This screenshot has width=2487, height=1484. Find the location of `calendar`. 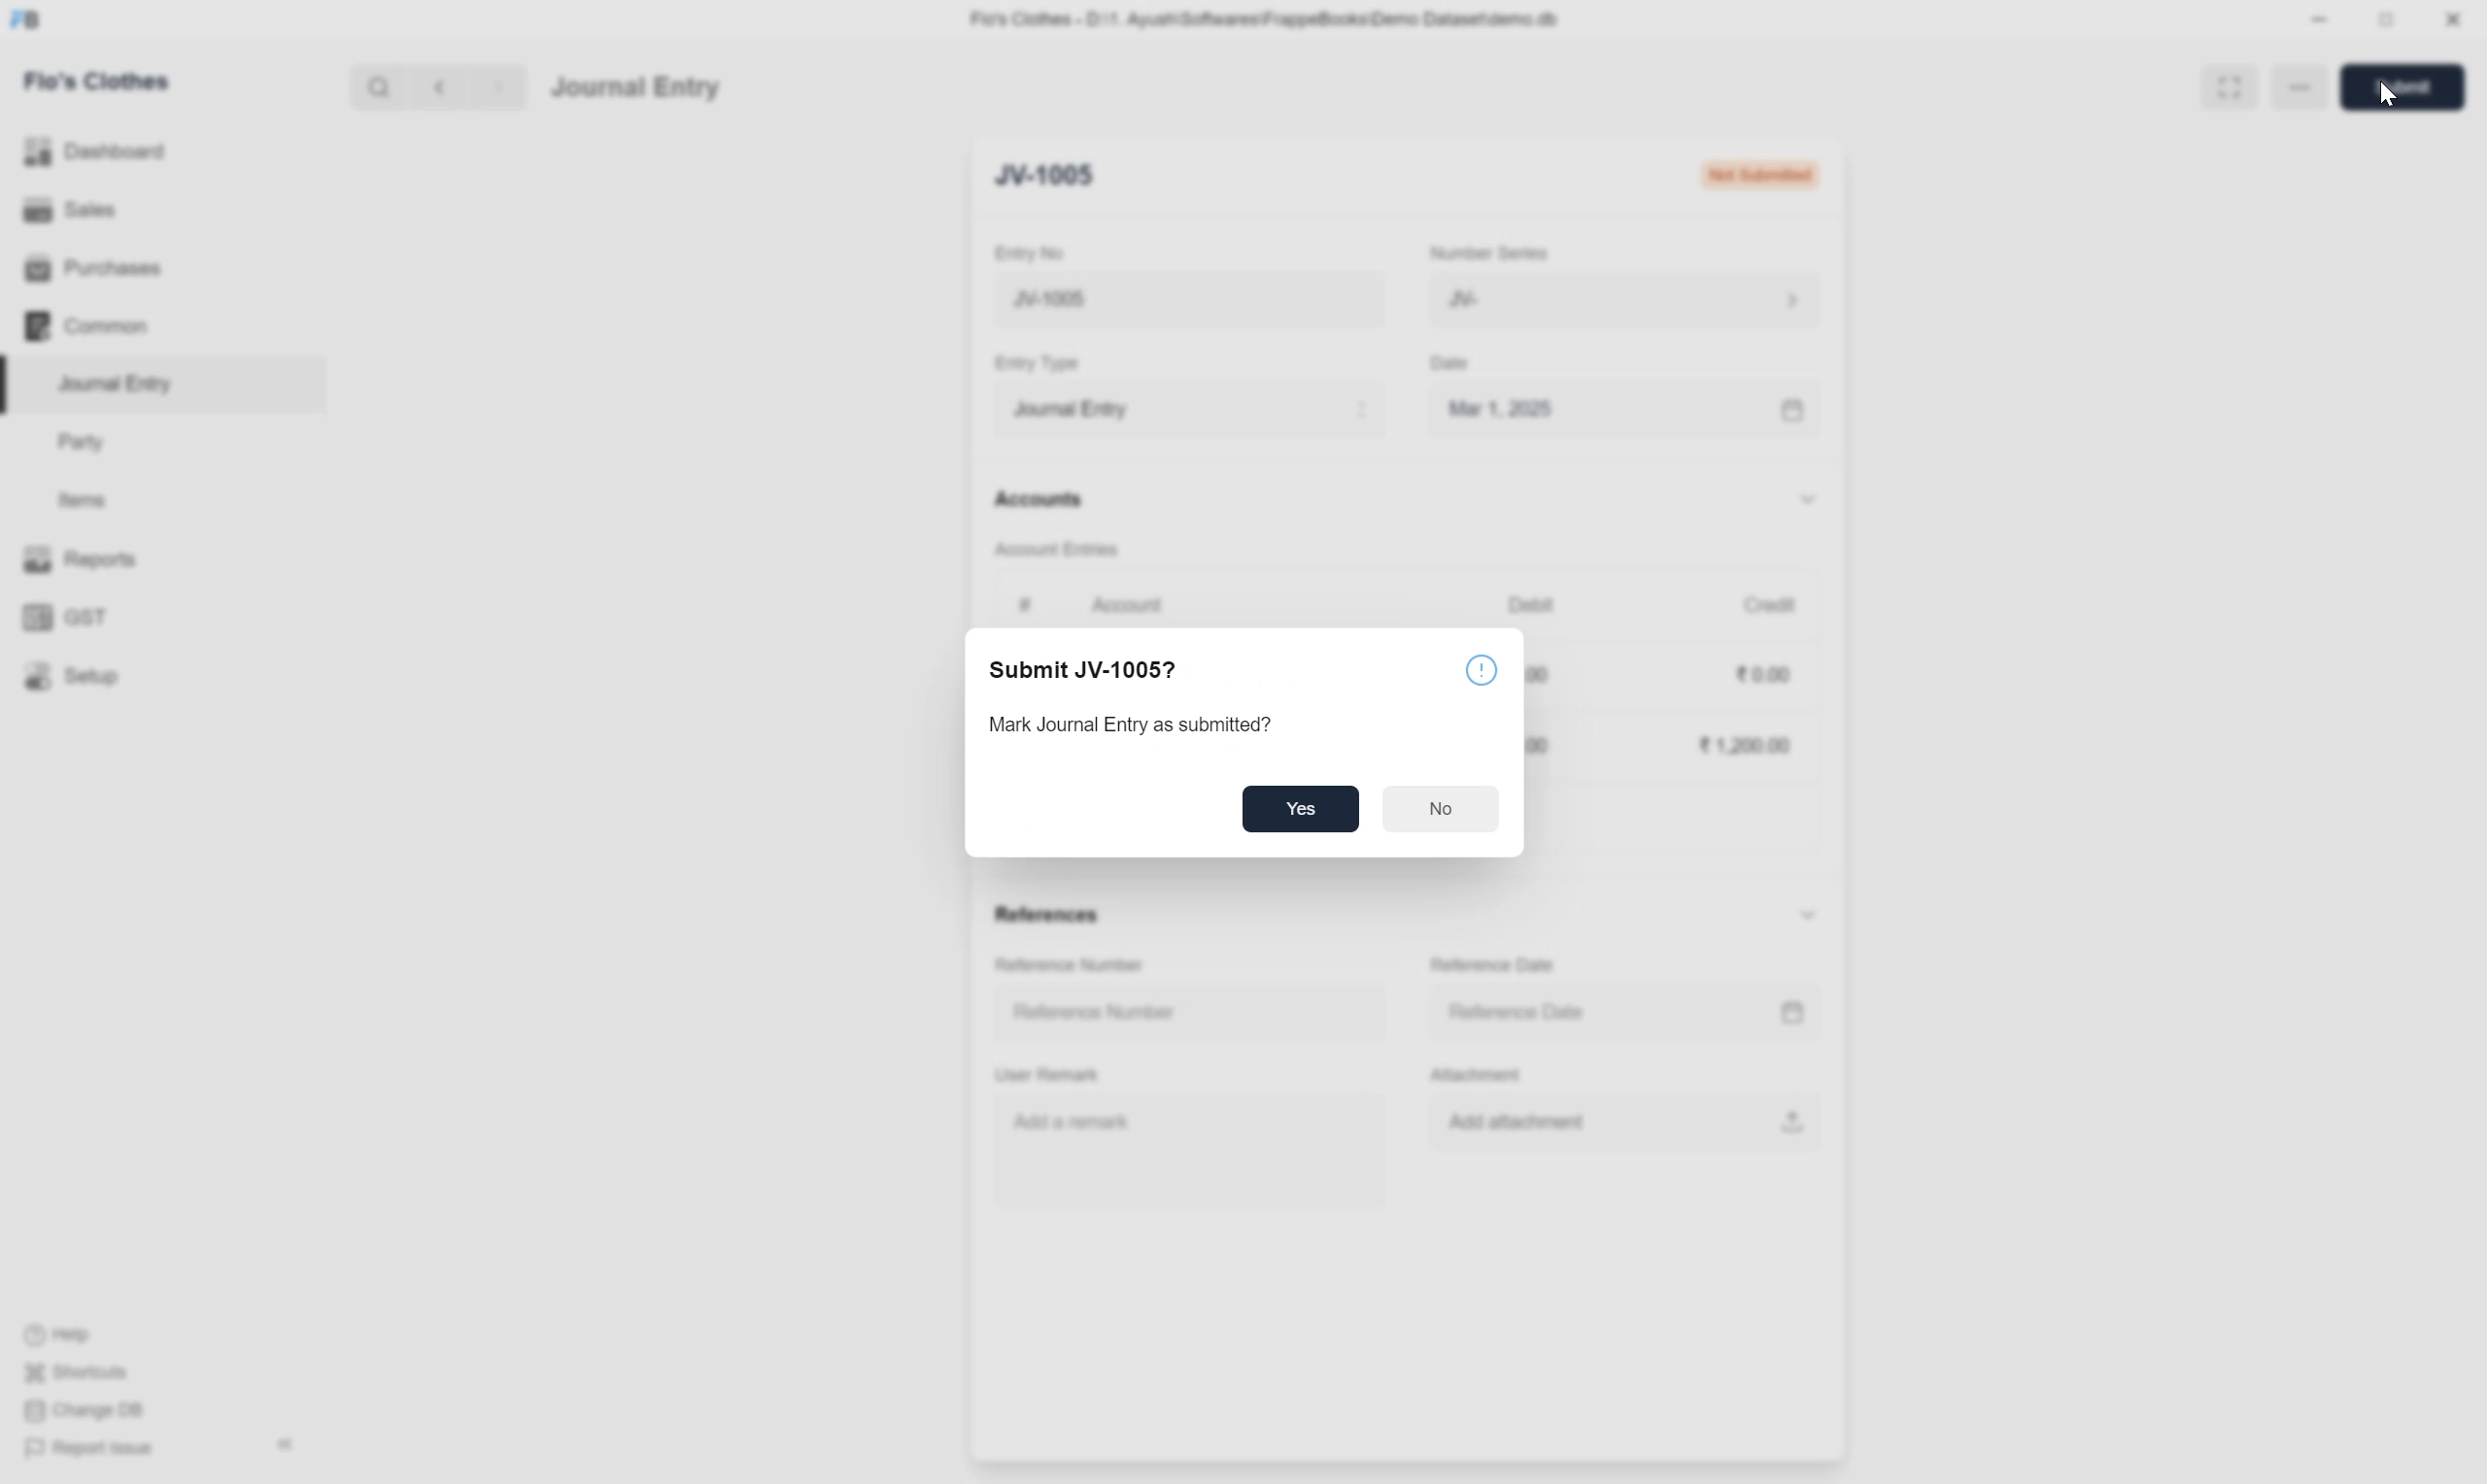

calendar is located at coordinates (1790, 1013).